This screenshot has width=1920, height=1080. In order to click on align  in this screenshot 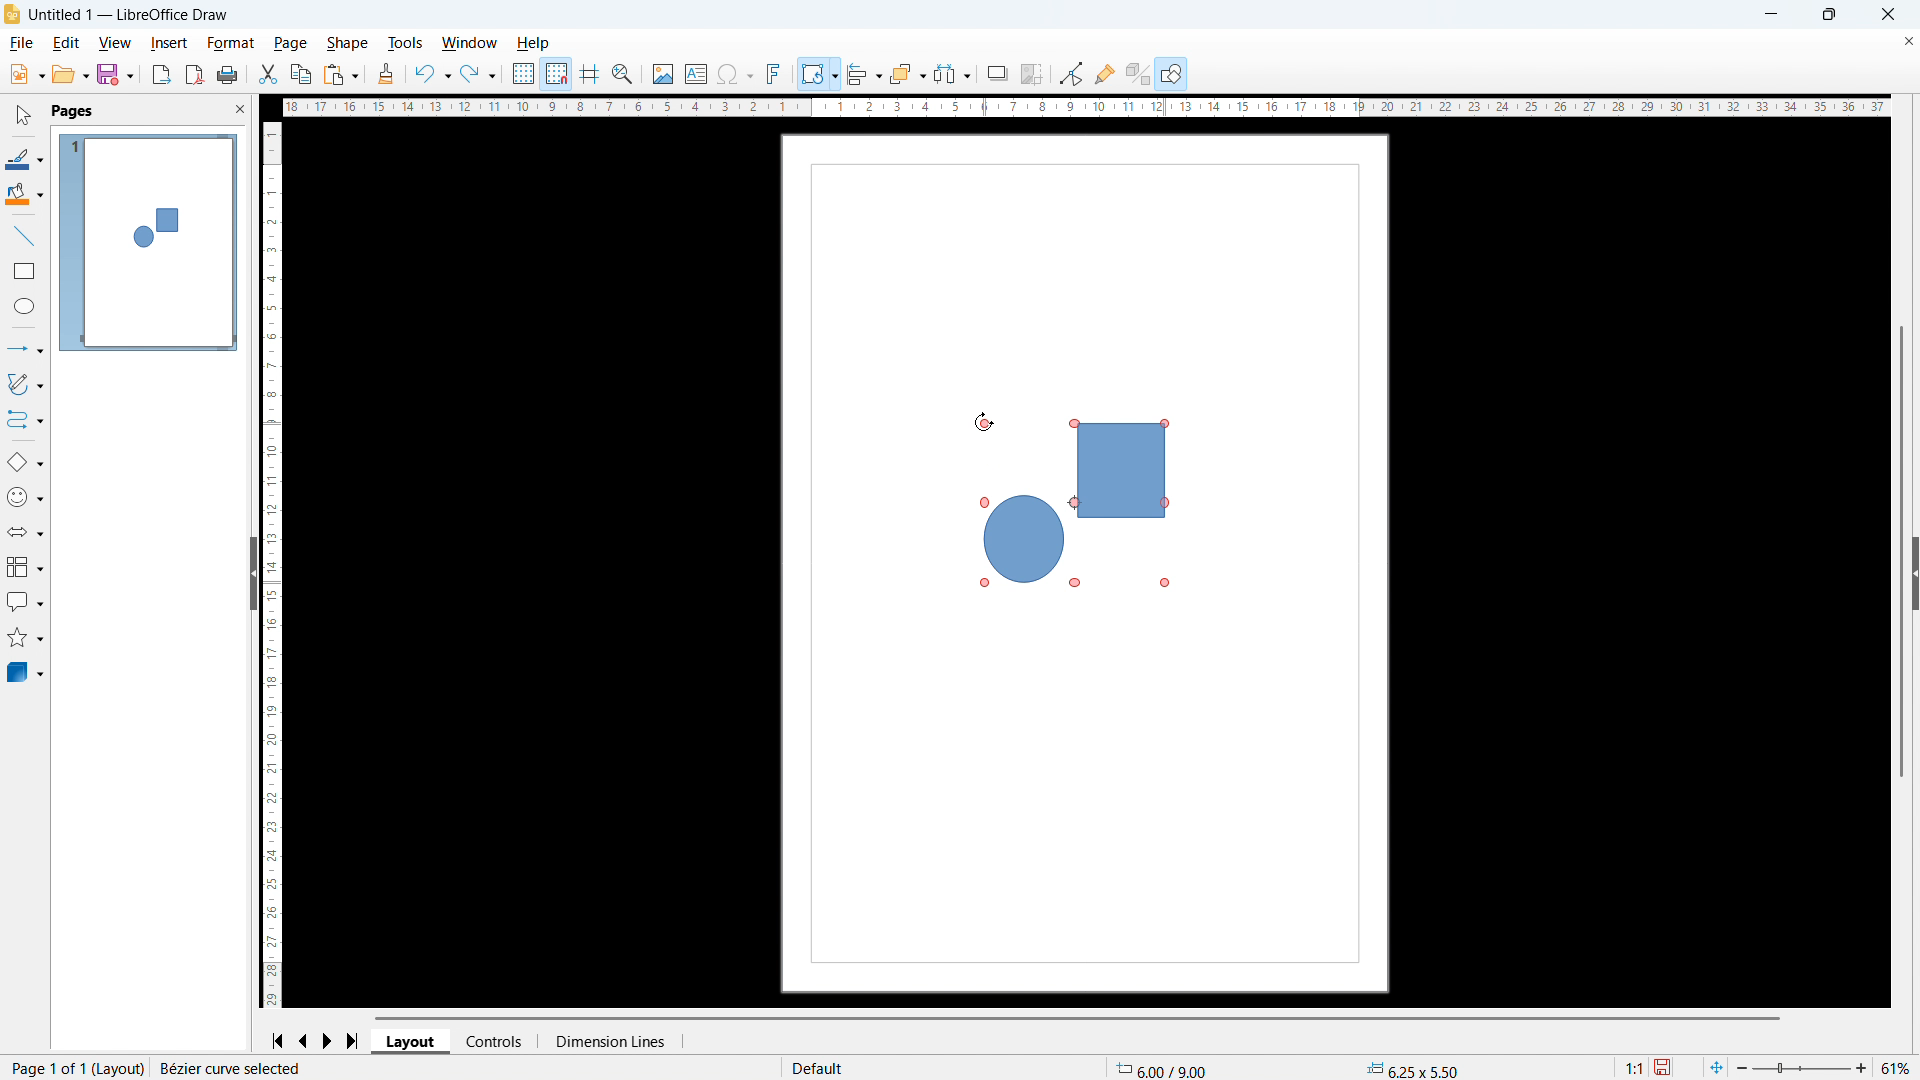, I will do `click(864, 73)`.